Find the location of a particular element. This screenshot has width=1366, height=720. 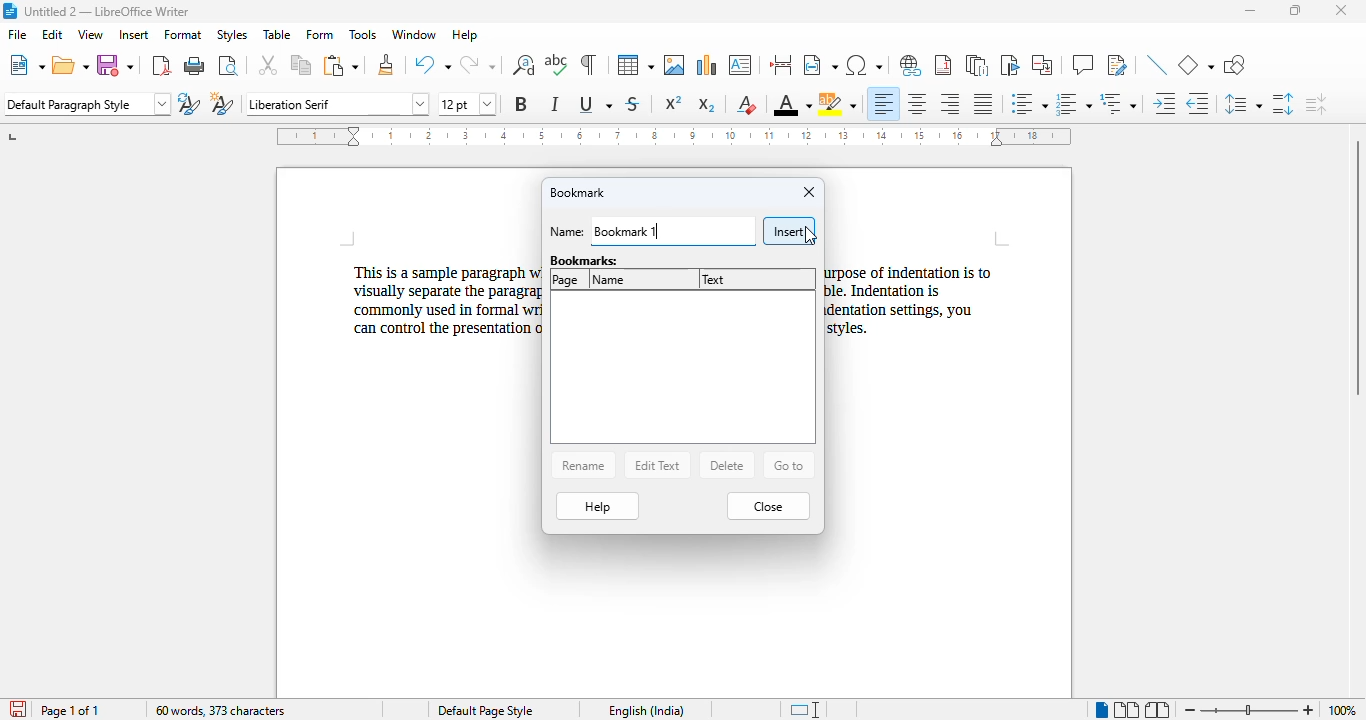

insert page break is located at coordinates (782, 65).